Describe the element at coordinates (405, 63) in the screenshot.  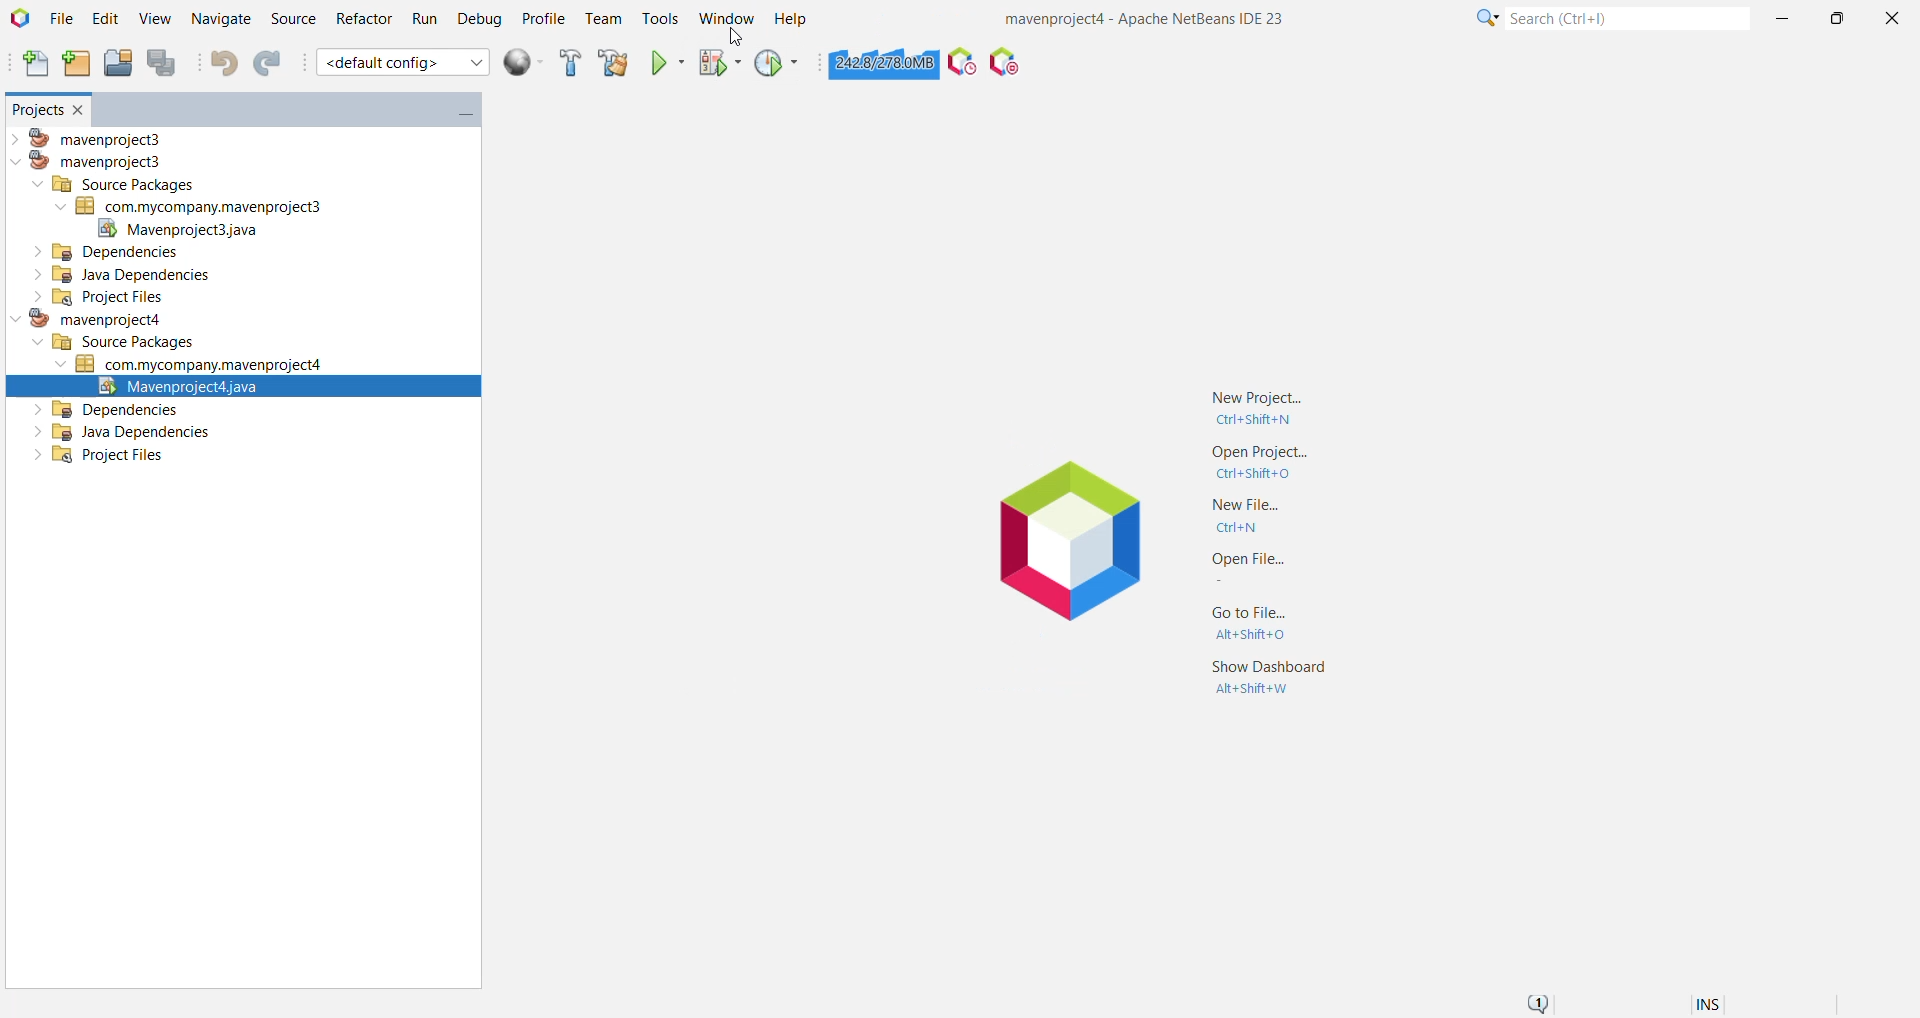
I see `default config` at that location.